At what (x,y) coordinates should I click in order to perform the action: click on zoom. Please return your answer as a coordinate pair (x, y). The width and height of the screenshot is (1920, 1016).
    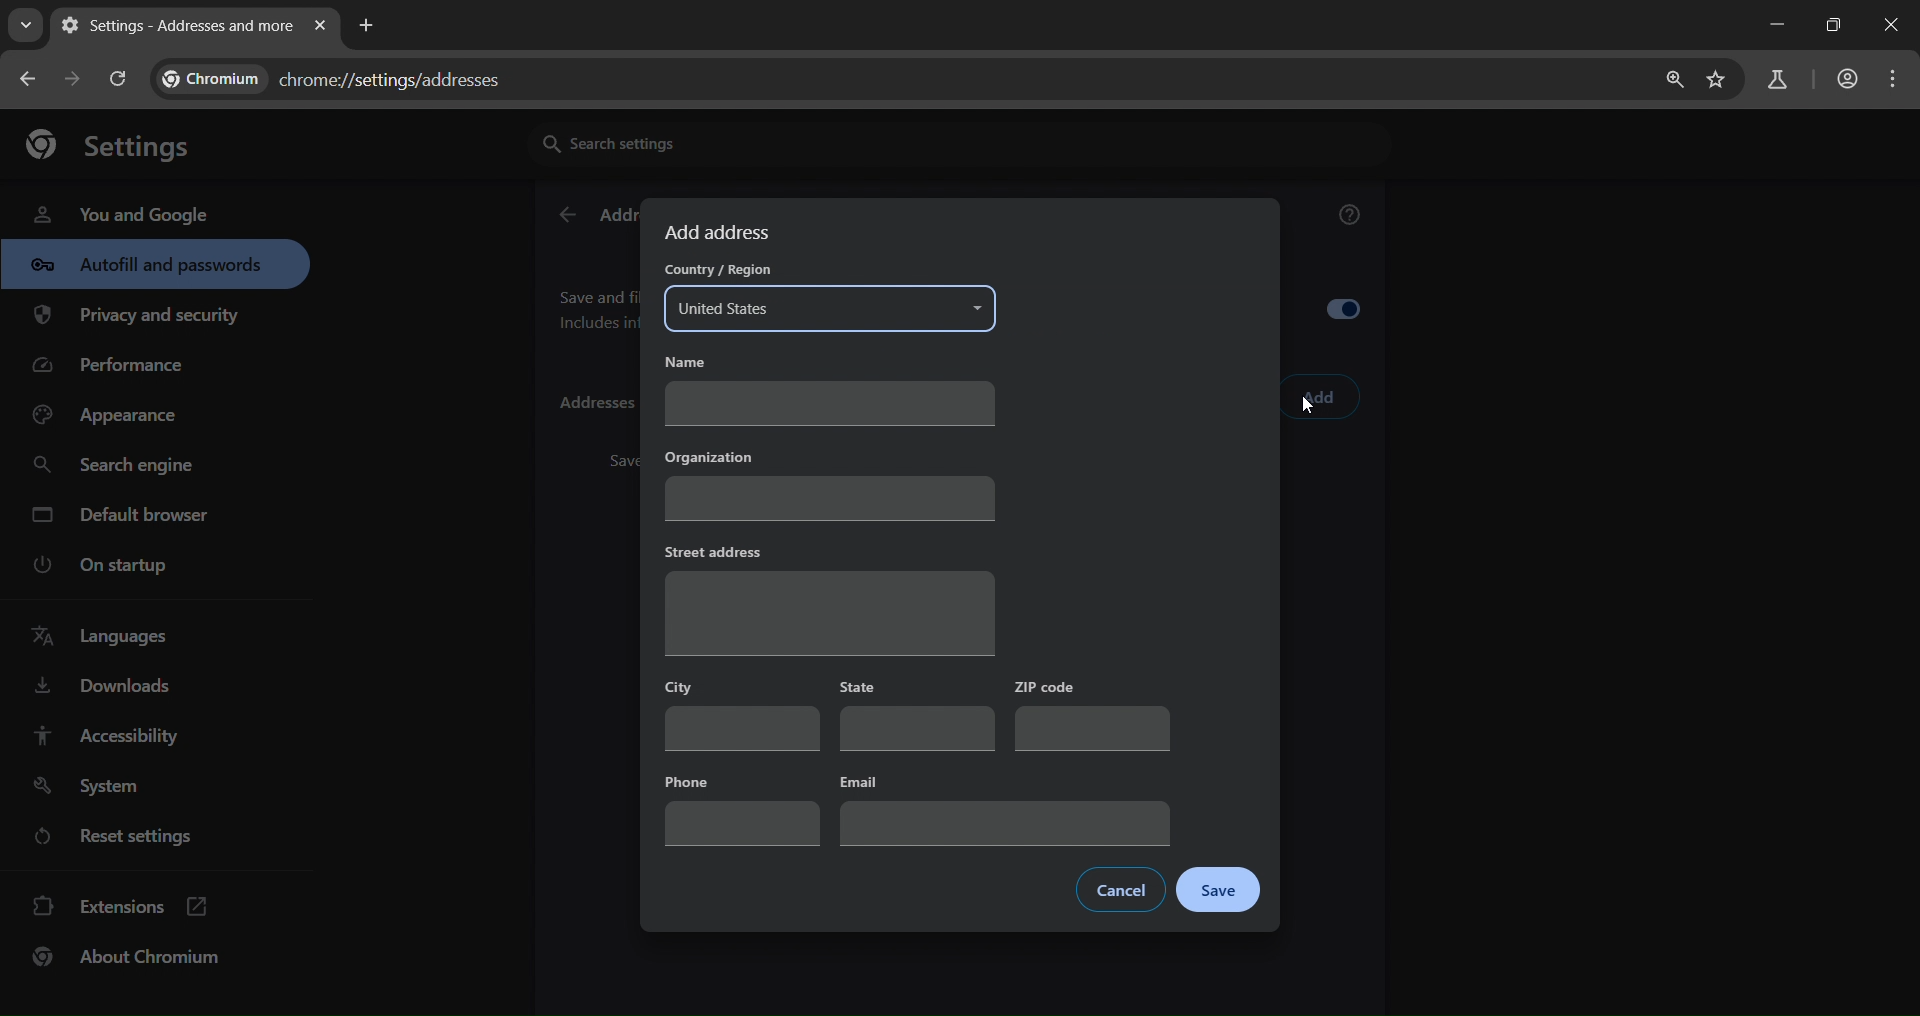
    Looking at the image, I should click on (1669, 80).